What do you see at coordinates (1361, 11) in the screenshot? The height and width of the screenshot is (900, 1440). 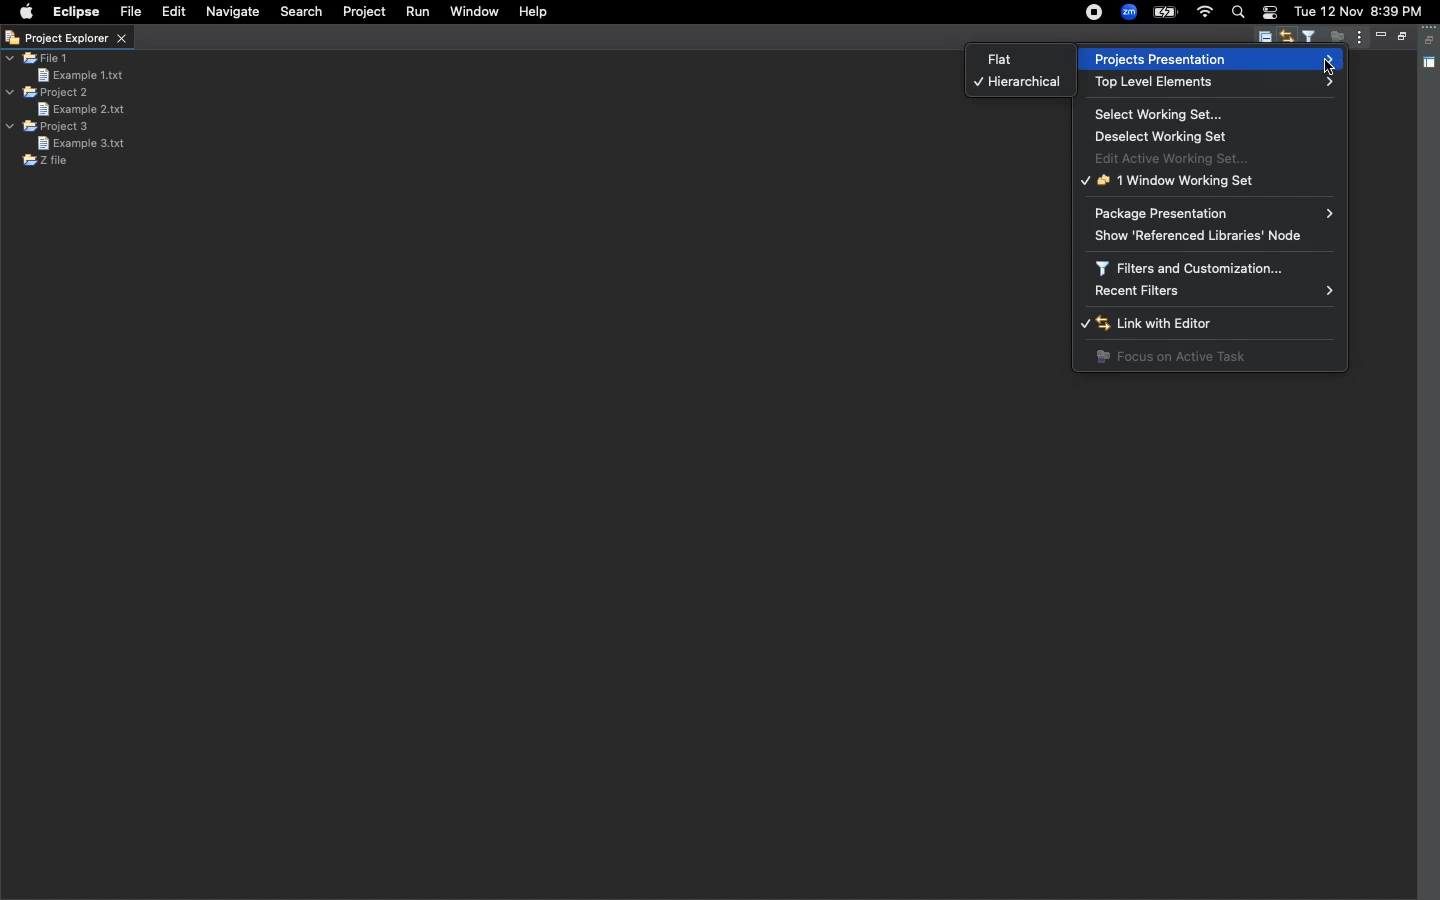 I see `tue 12 nov 8:39 pm ` at bounding box center [1361, 11].